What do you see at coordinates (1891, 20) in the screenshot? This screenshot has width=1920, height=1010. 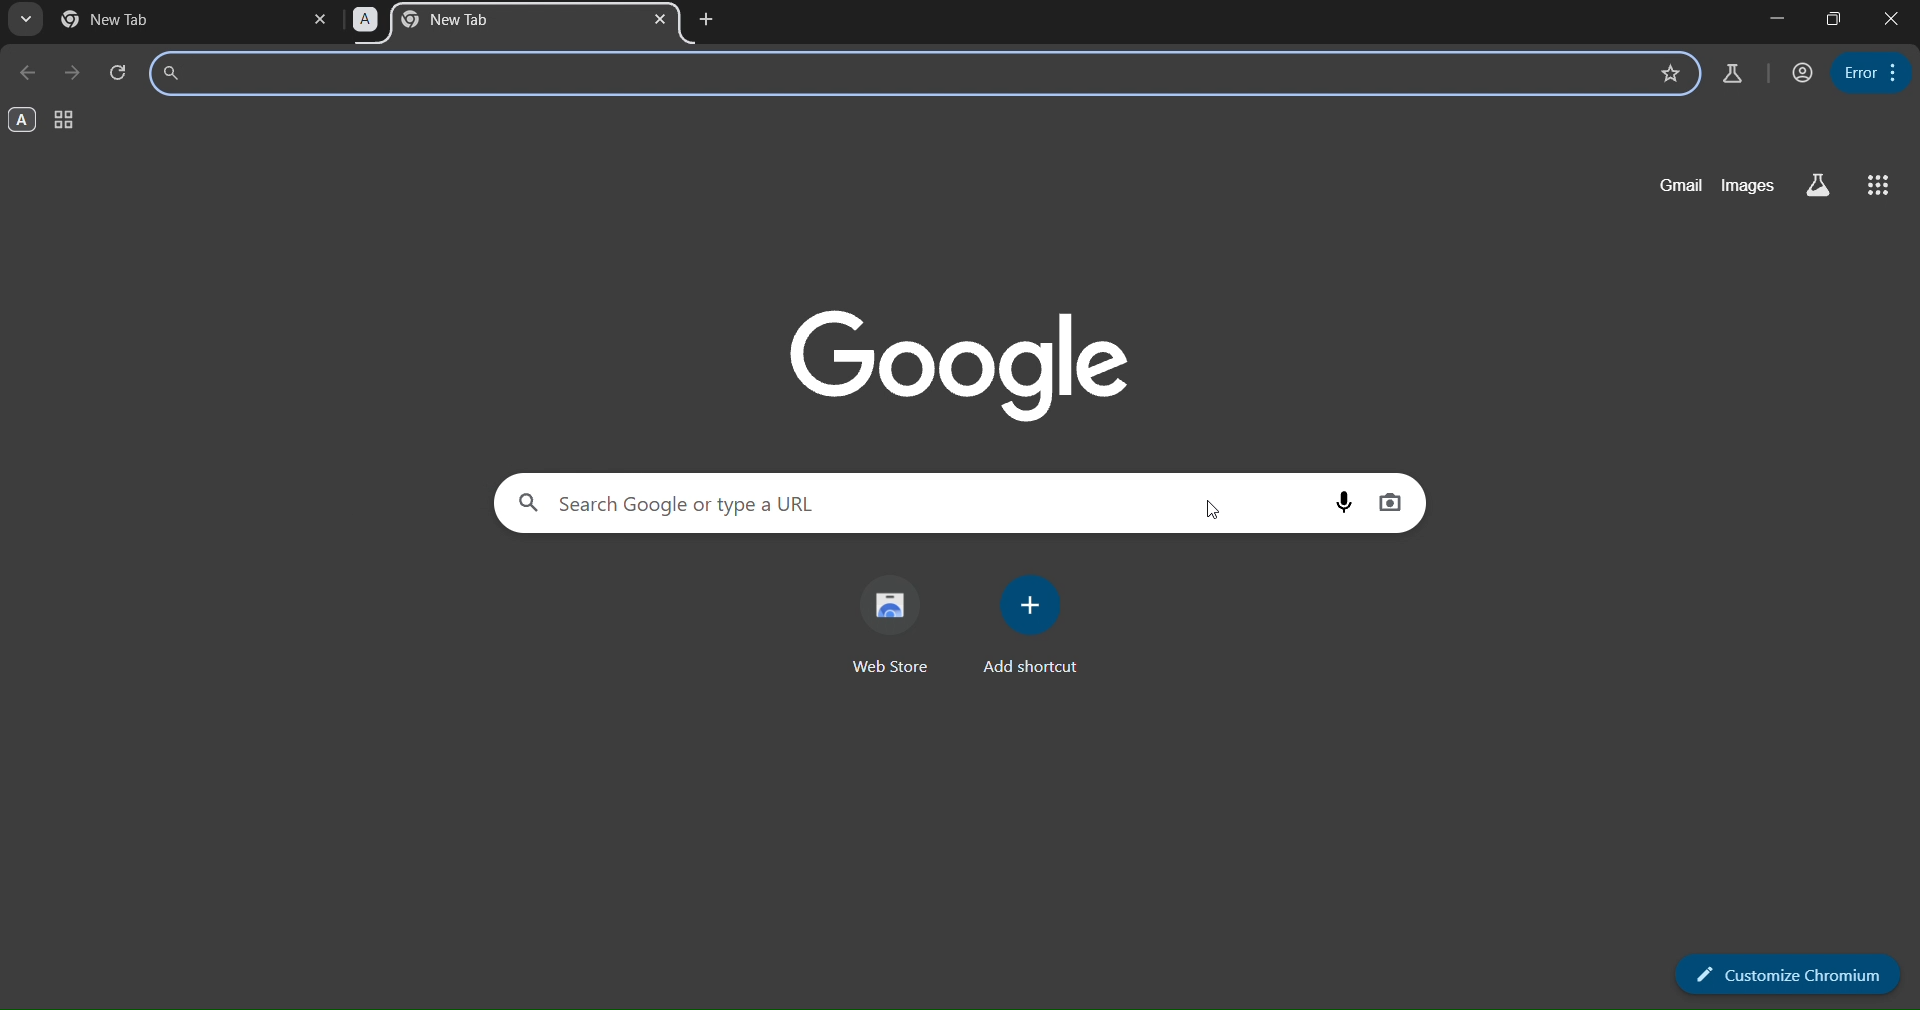 I see `close` at bounding box center [1891, 20].